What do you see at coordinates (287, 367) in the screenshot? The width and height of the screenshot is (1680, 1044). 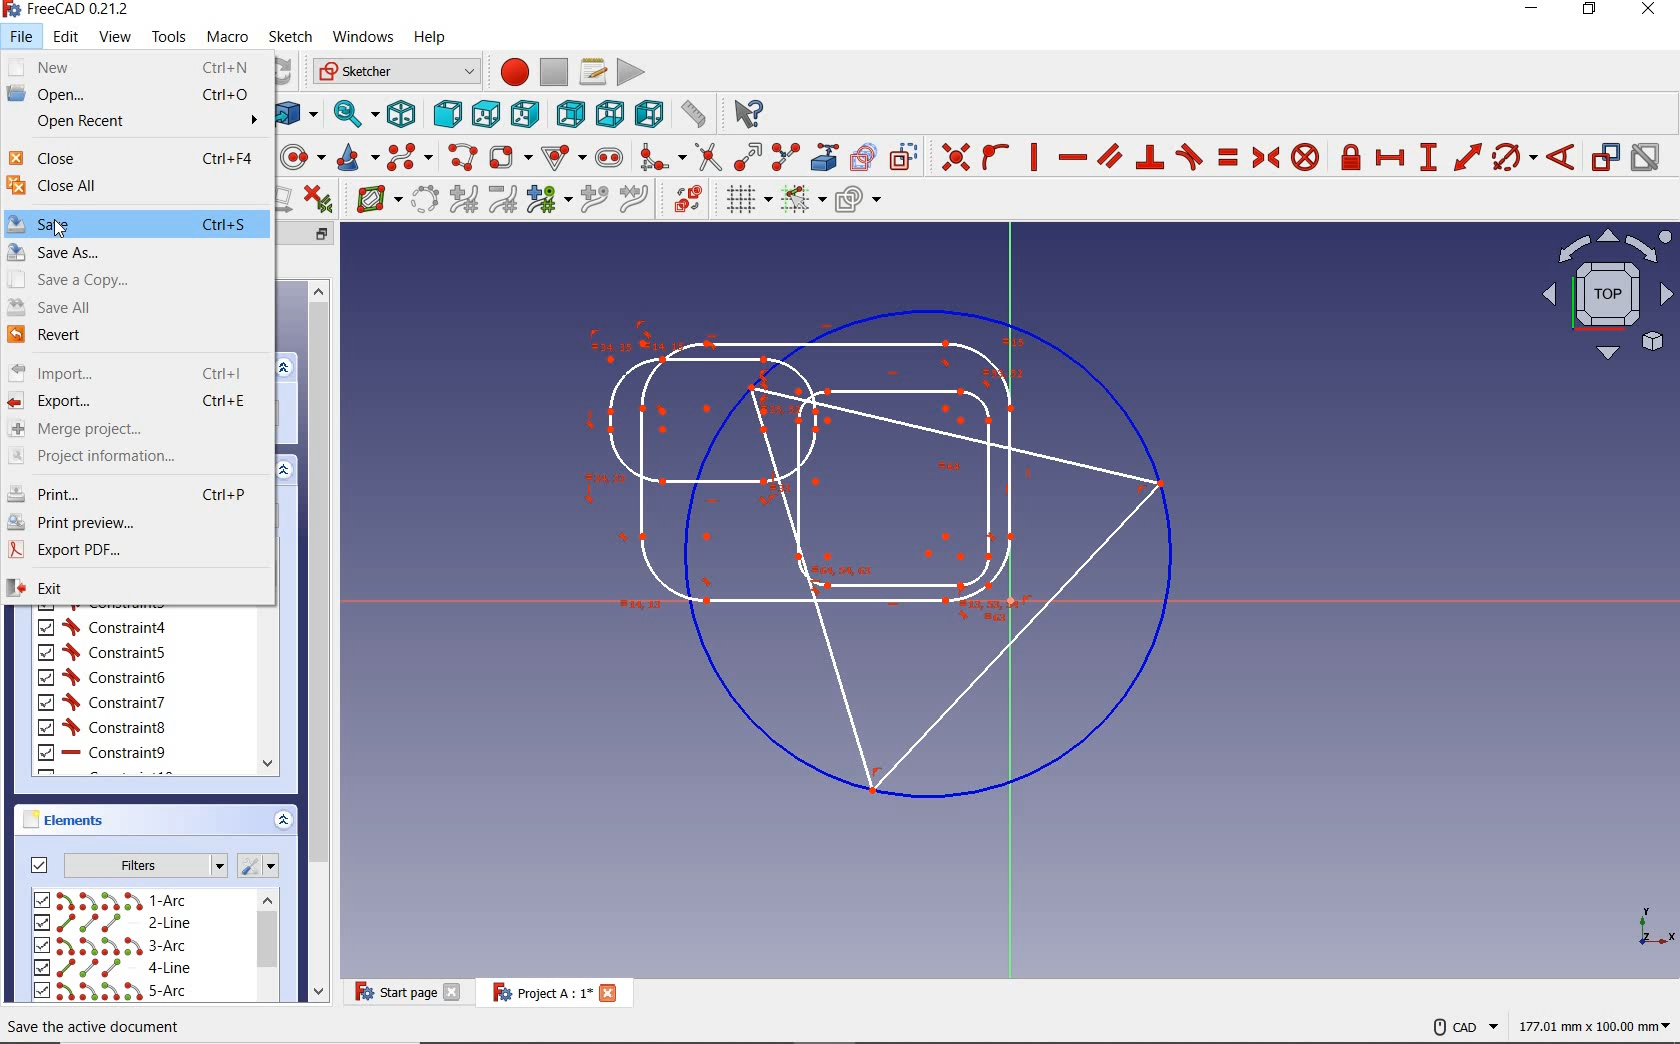 I see `expand` at bounding box center [287, 367].